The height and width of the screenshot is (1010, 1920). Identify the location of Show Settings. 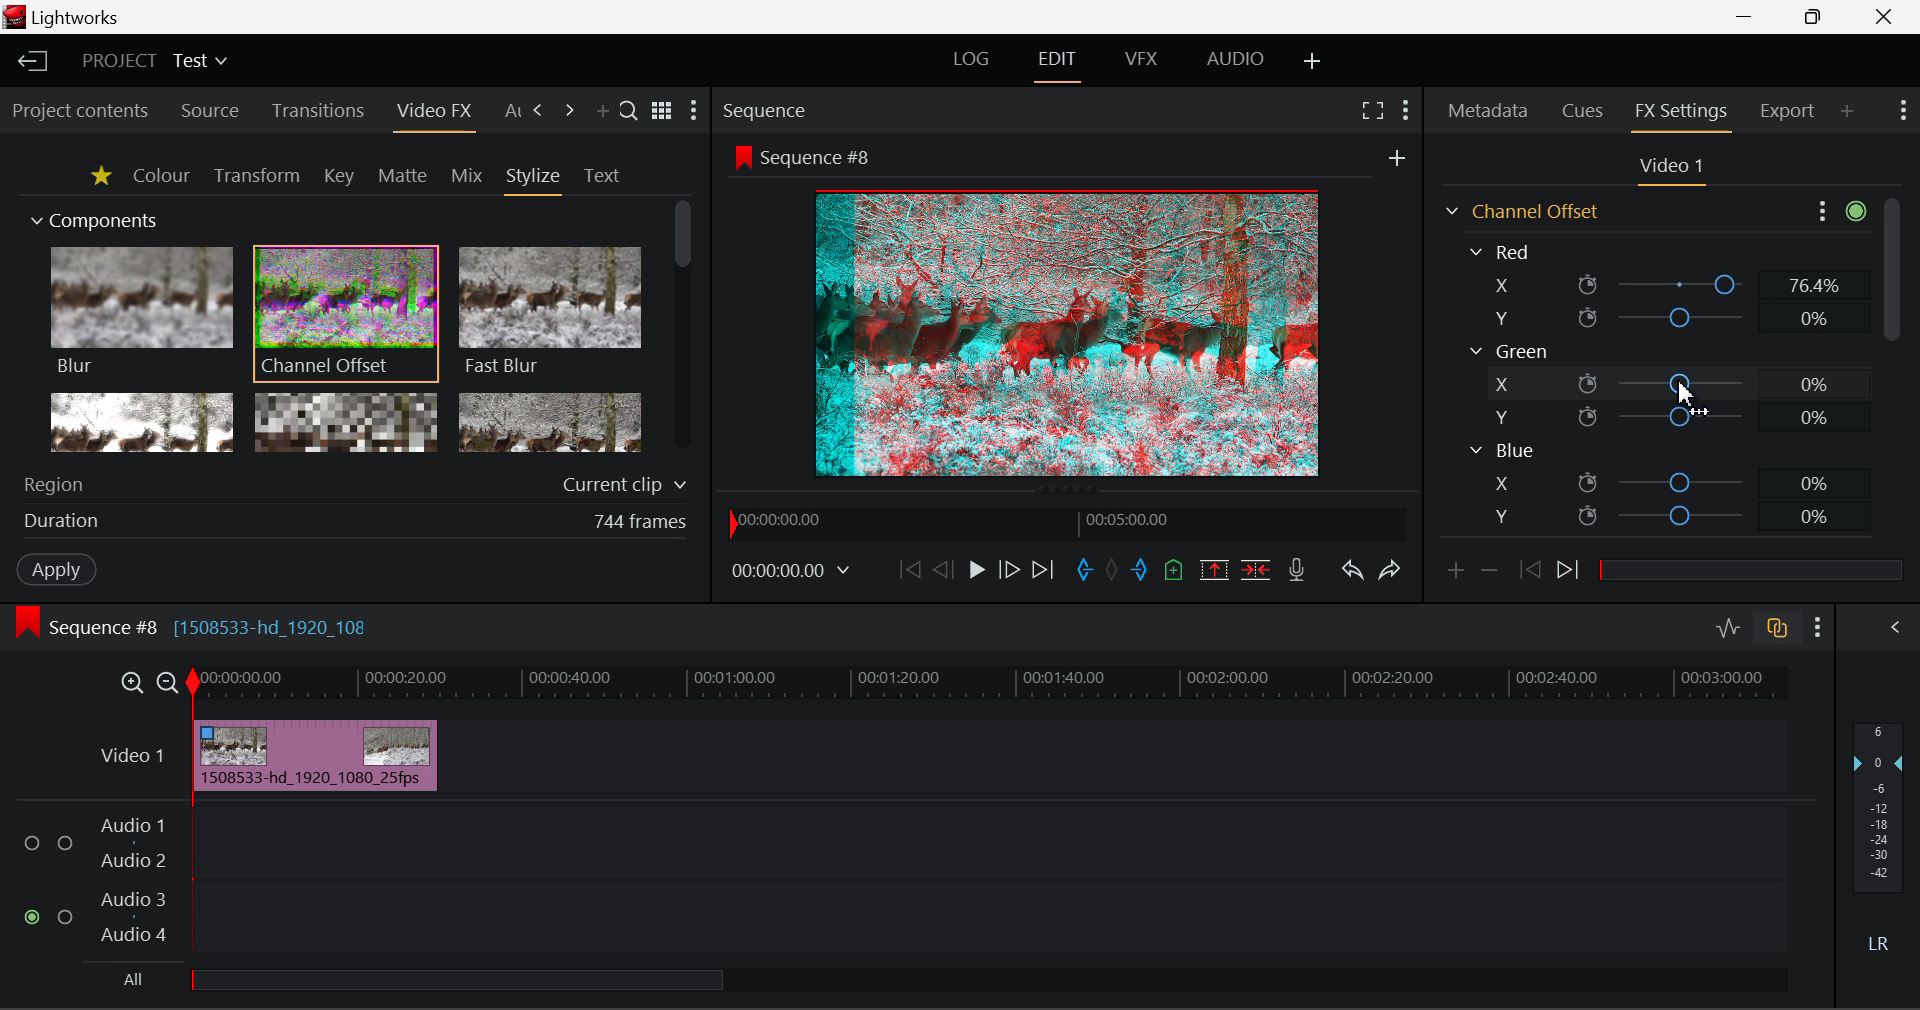
(696, 110).